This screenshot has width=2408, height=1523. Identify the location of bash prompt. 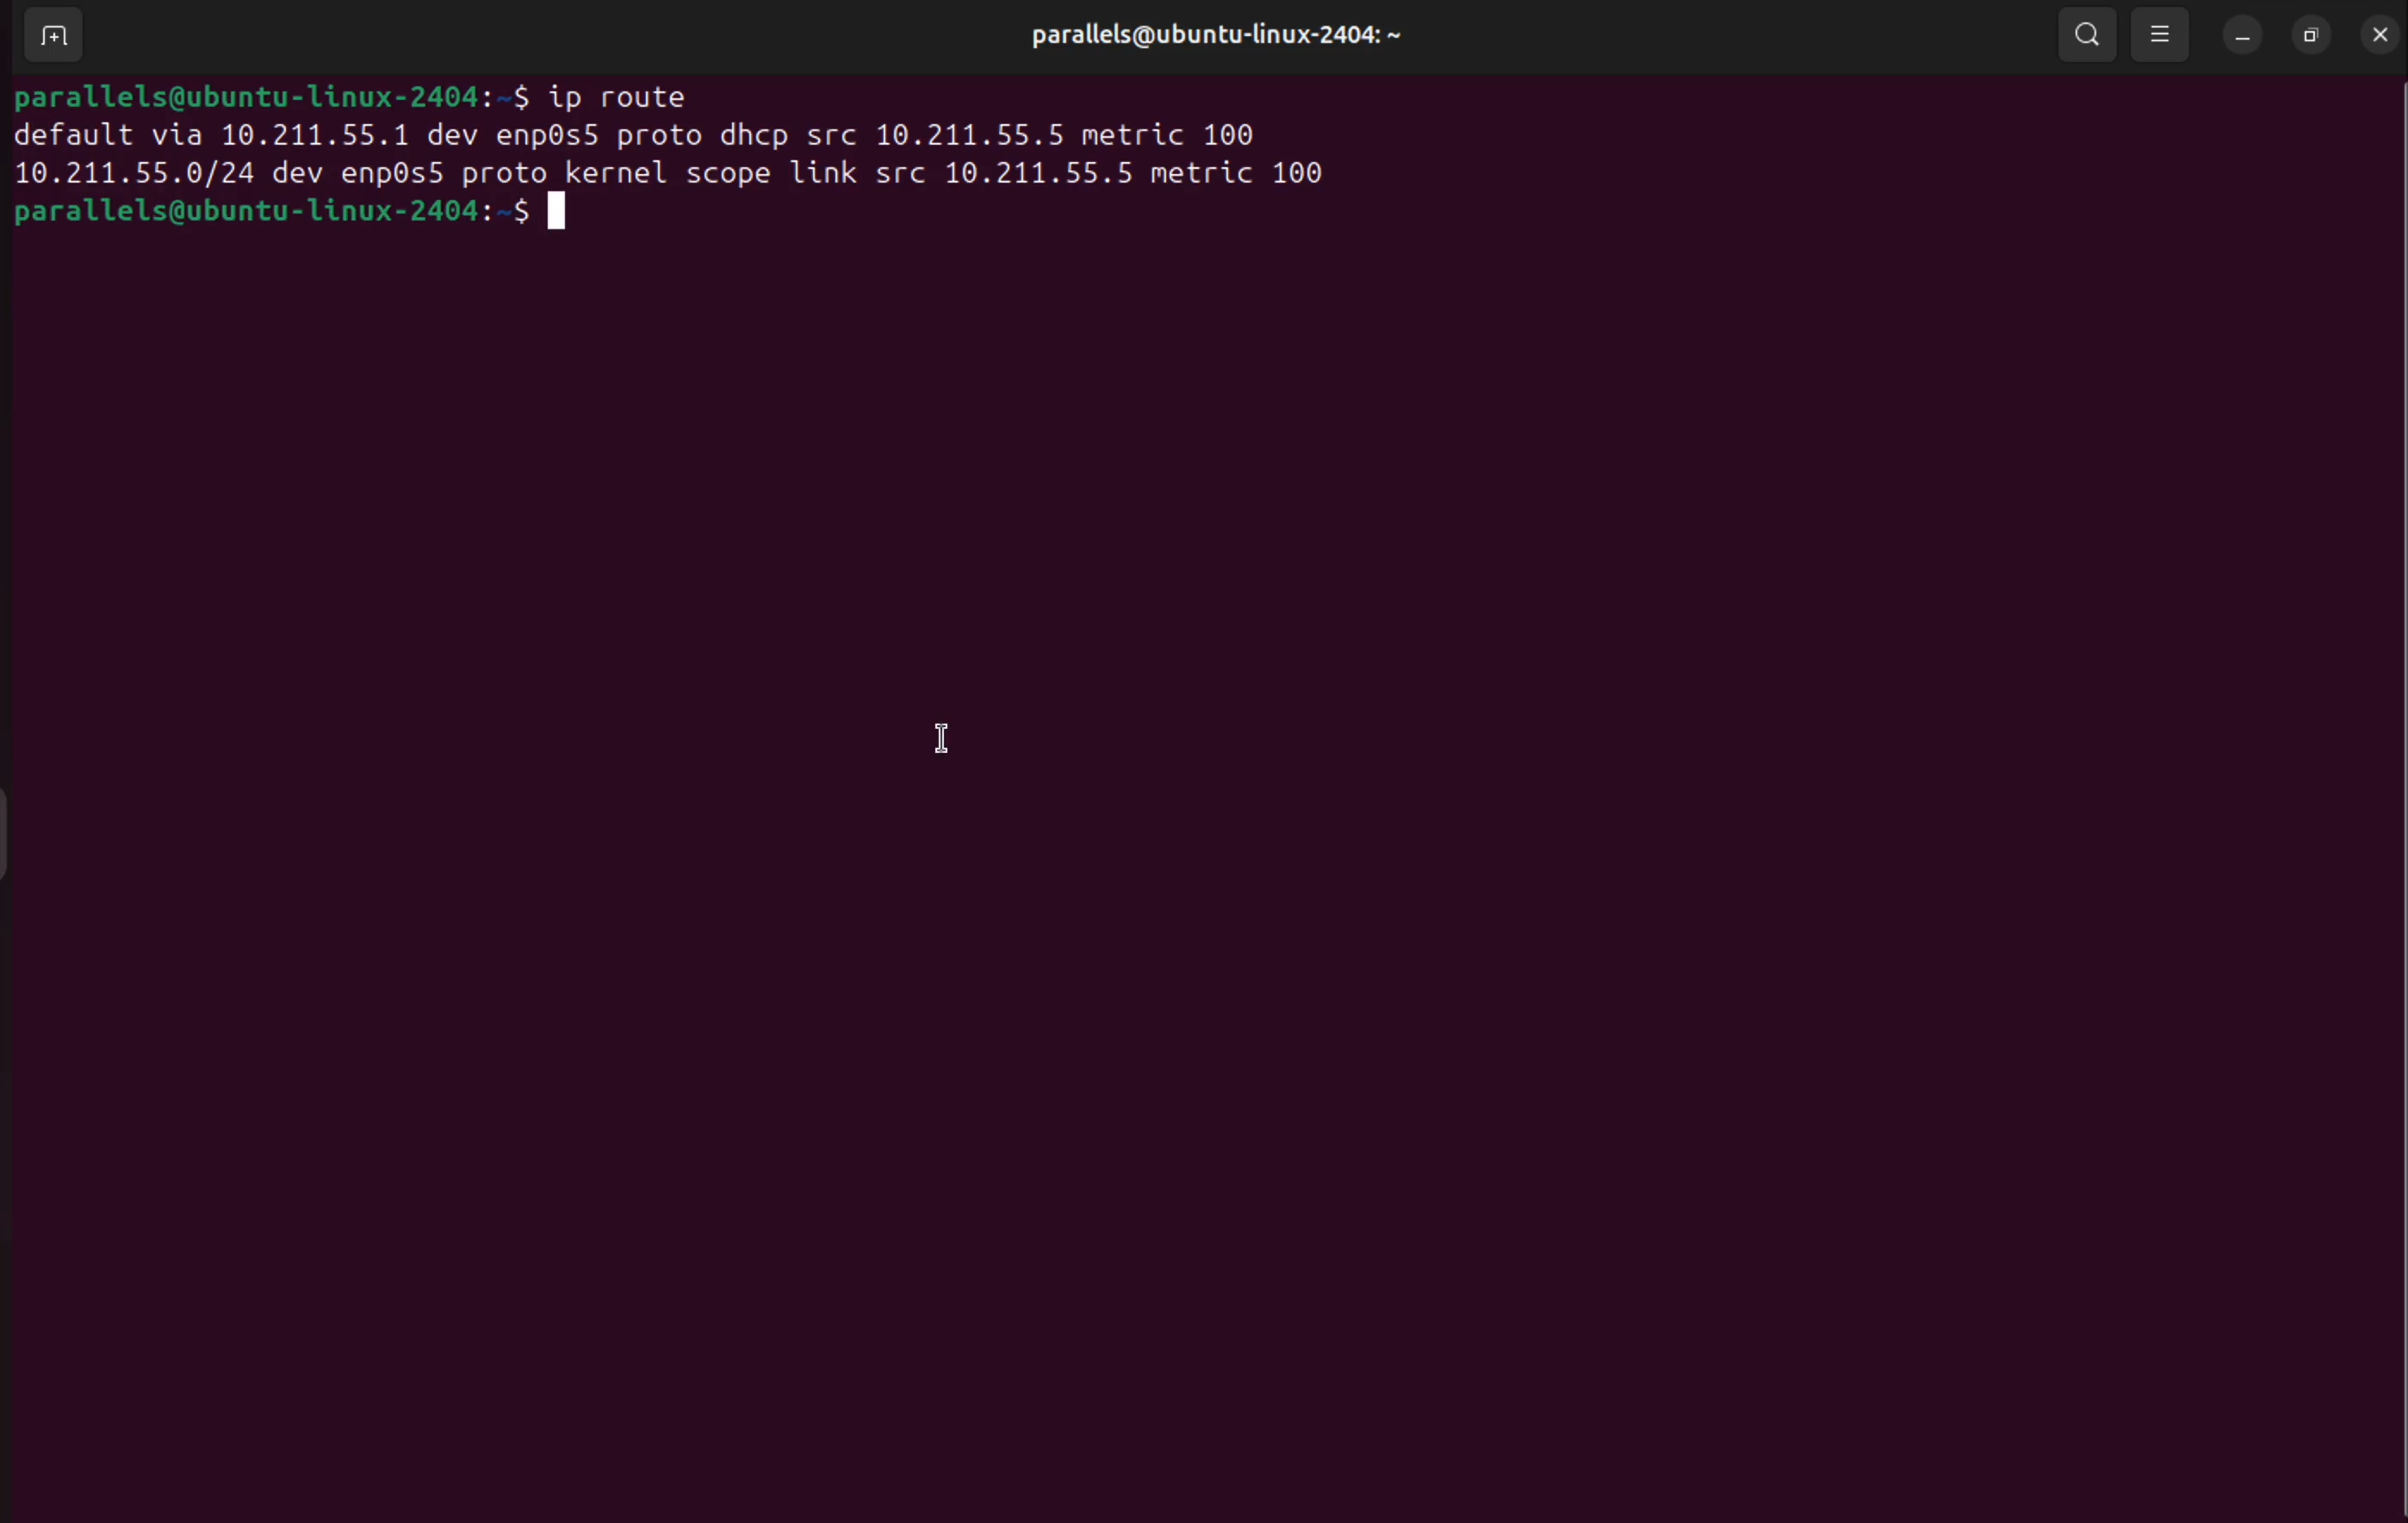
(309, 215).